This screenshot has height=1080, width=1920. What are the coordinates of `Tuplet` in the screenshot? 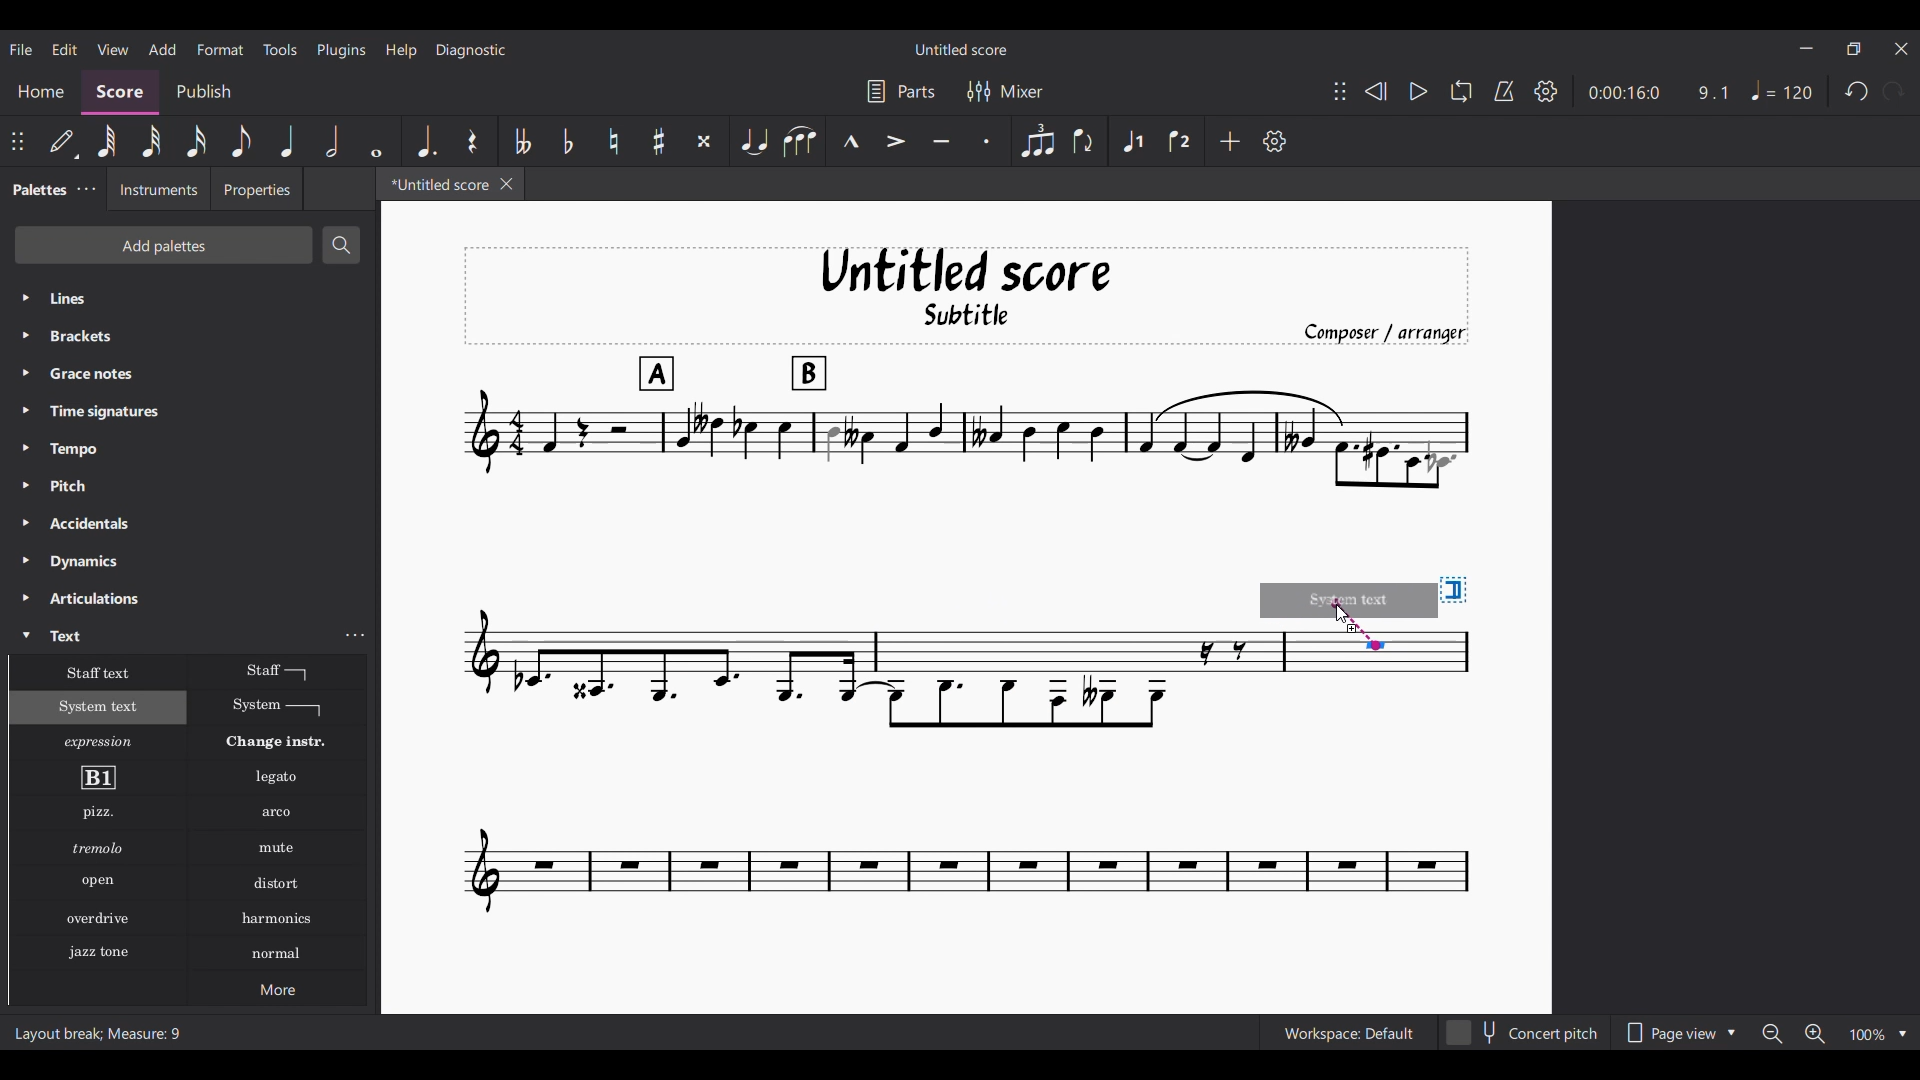 It's located at (1039, 141).